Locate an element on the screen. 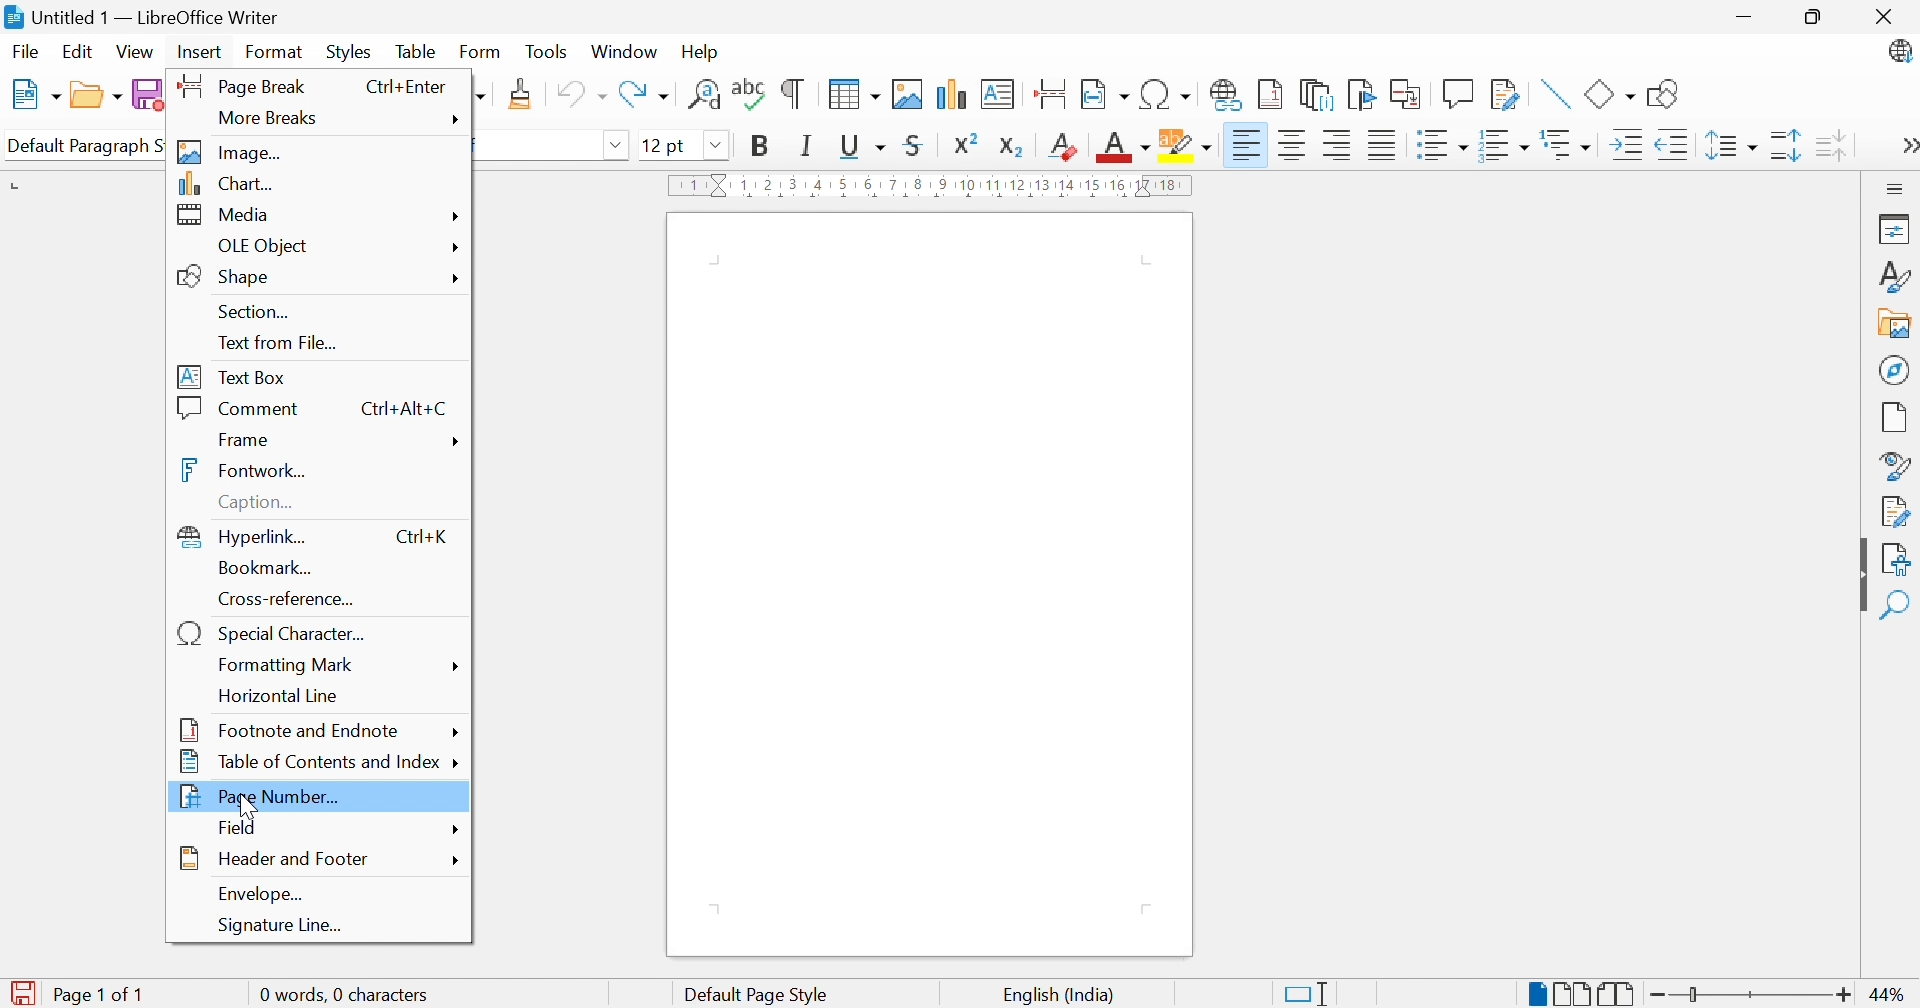 This screenshot has width=1920, height=1008. More is located at coordinates (460, 119).